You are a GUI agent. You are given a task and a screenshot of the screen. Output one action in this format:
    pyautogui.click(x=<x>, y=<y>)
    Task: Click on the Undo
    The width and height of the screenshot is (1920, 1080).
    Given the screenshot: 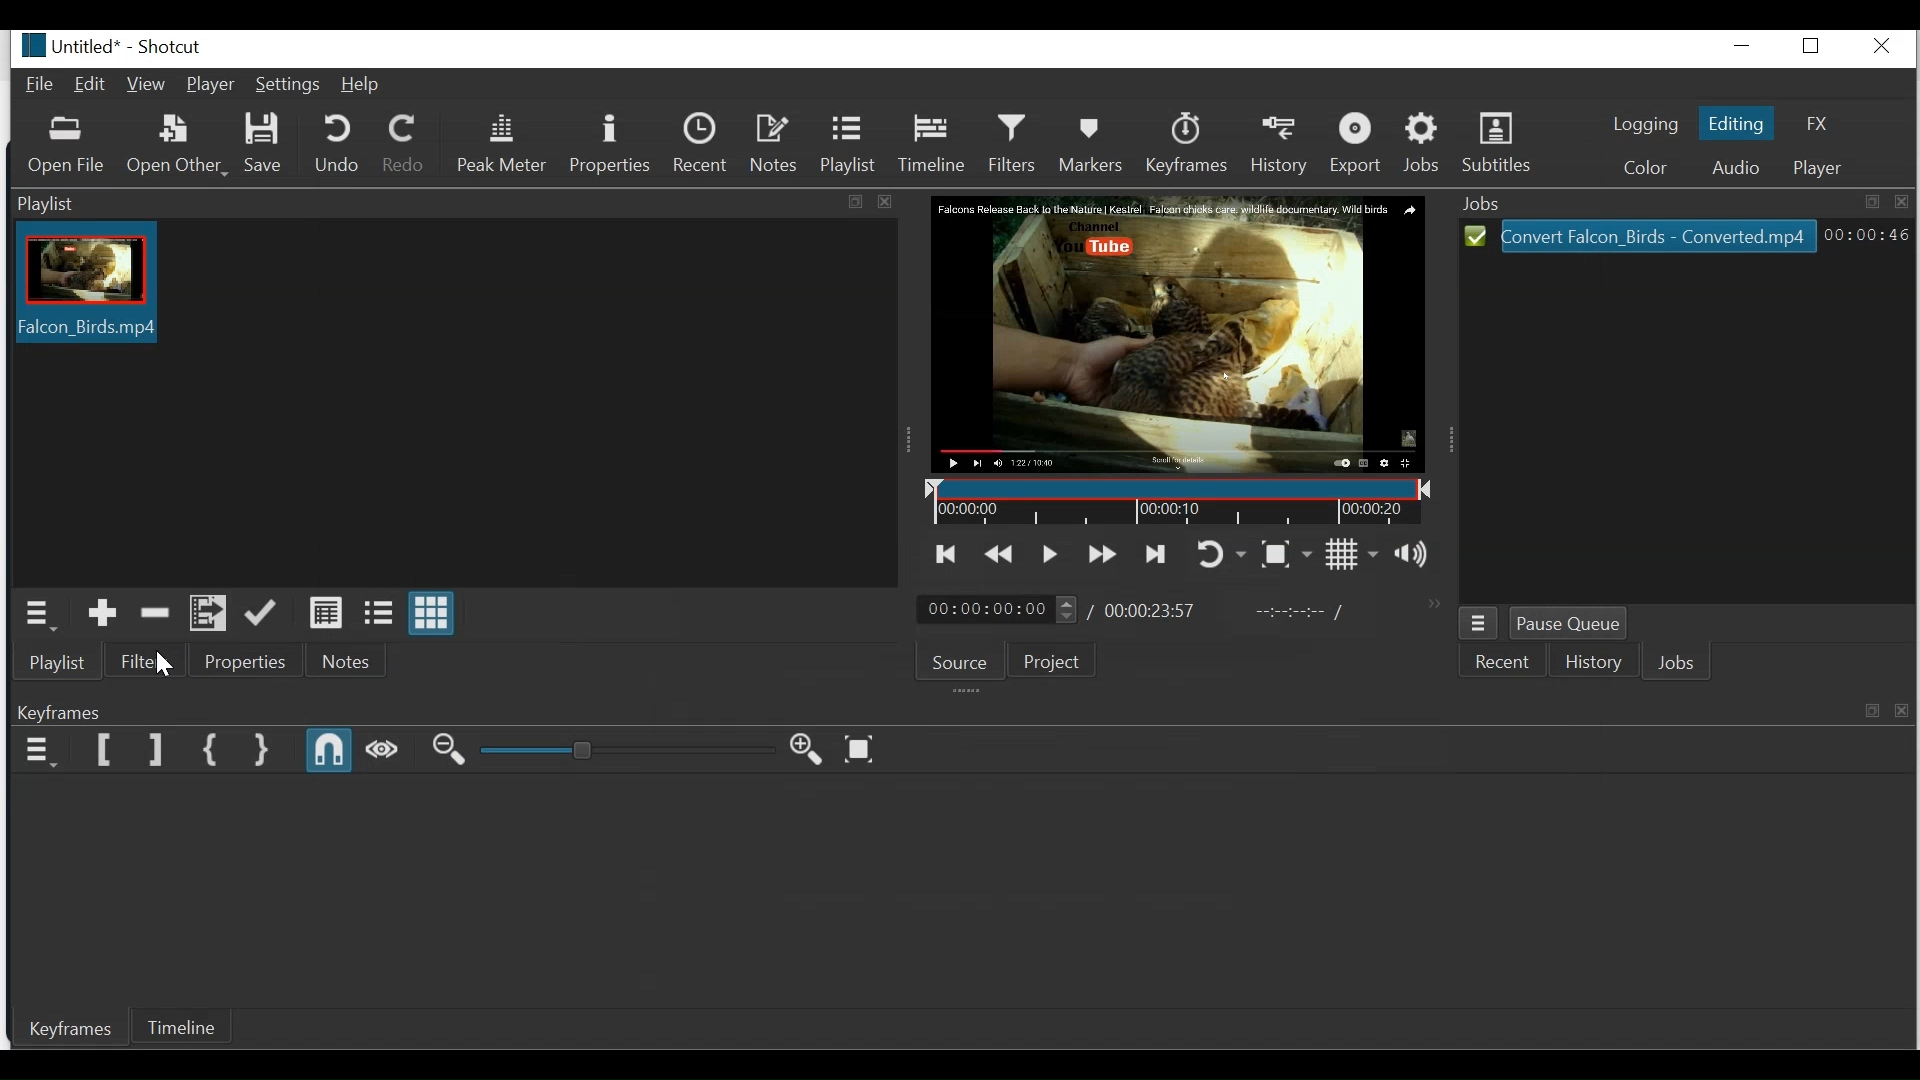 What is the action you would take?
    pyautogui.click(x=337, y=144)
    